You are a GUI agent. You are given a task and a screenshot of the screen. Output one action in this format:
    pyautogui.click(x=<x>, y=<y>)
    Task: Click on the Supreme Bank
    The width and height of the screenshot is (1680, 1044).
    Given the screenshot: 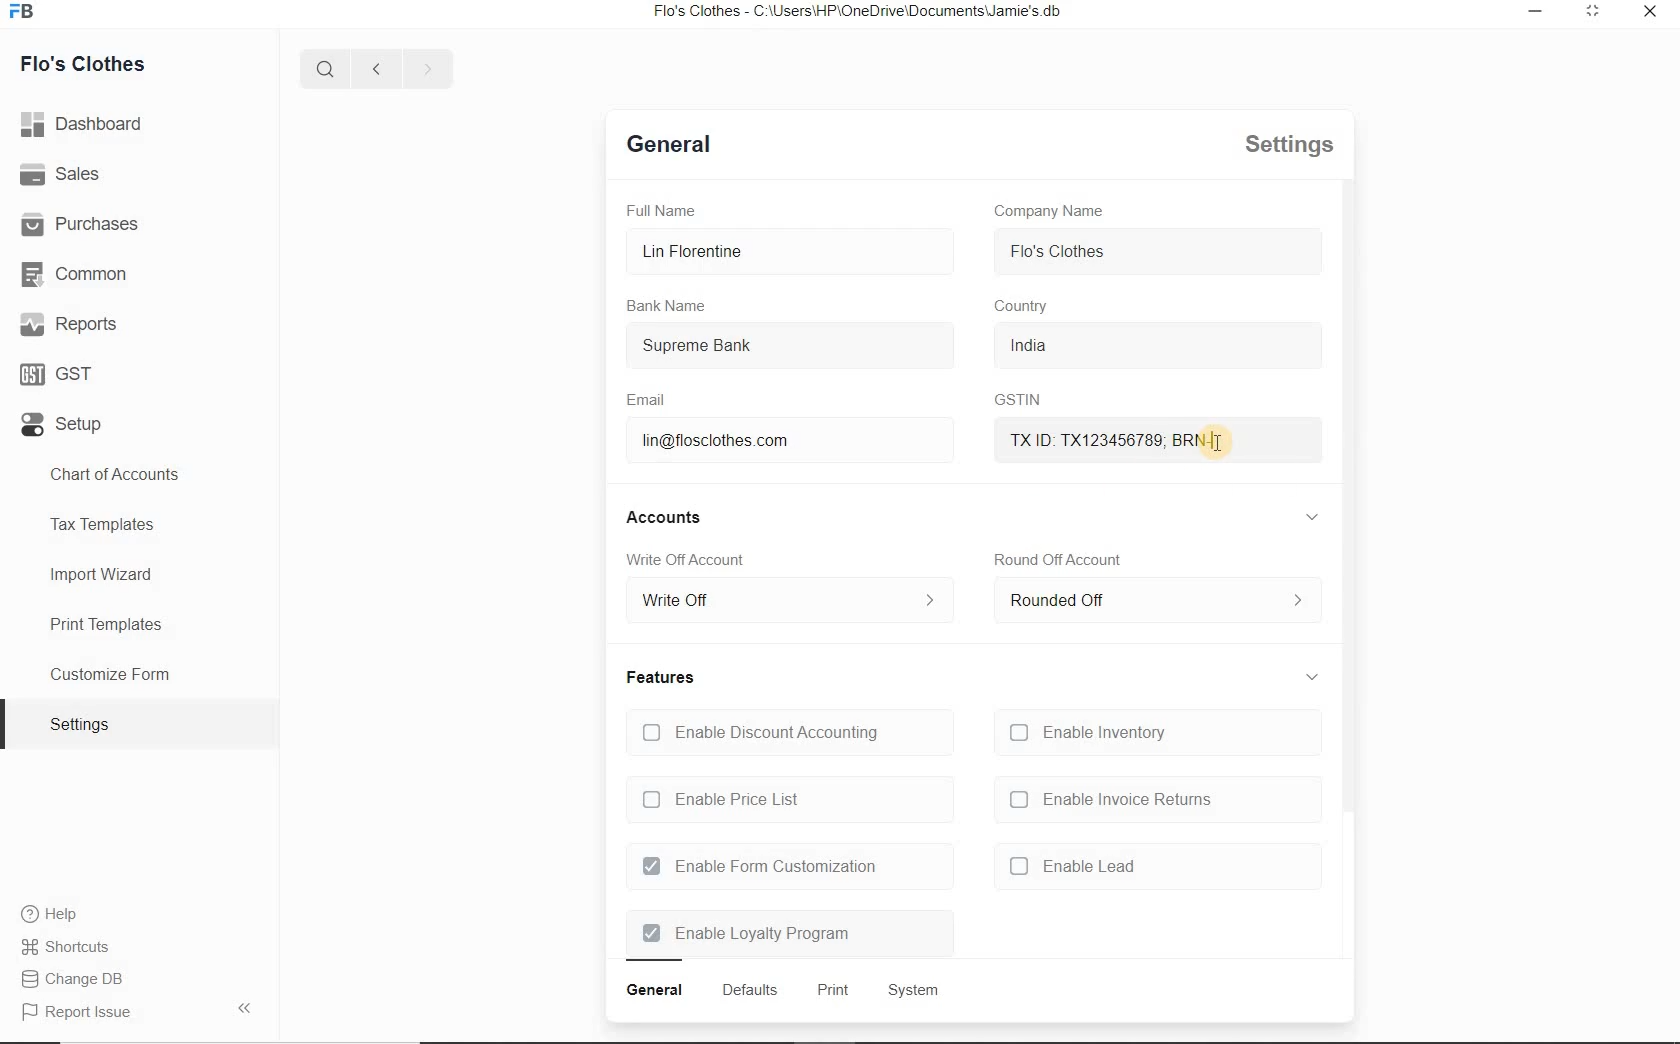 What is the action you would take?
    pyautogui.click(x=761, y=348)
    